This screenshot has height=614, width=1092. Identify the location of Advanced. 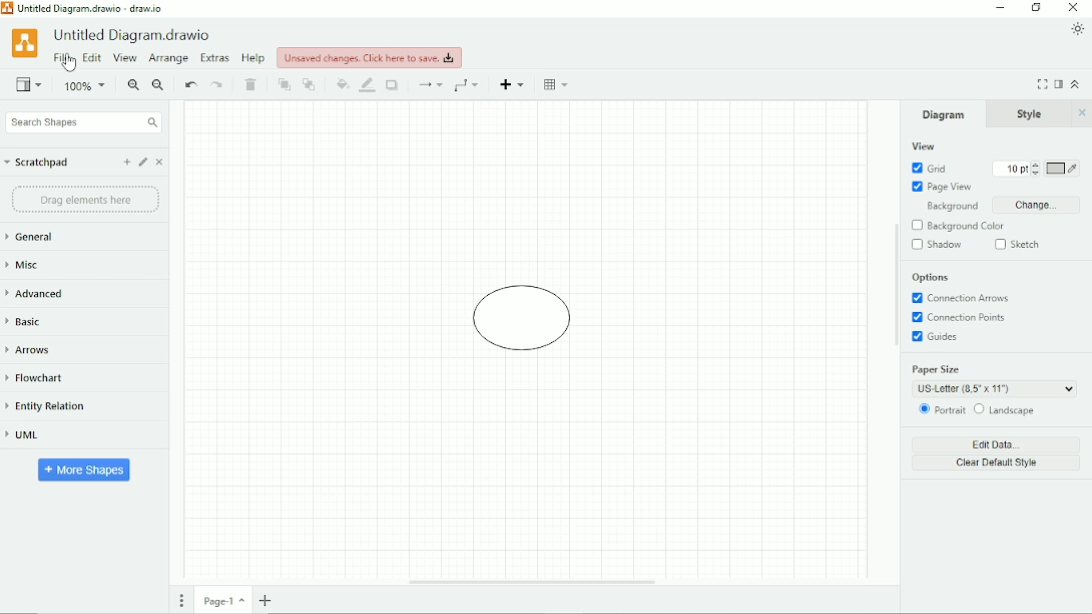
(38, 293).